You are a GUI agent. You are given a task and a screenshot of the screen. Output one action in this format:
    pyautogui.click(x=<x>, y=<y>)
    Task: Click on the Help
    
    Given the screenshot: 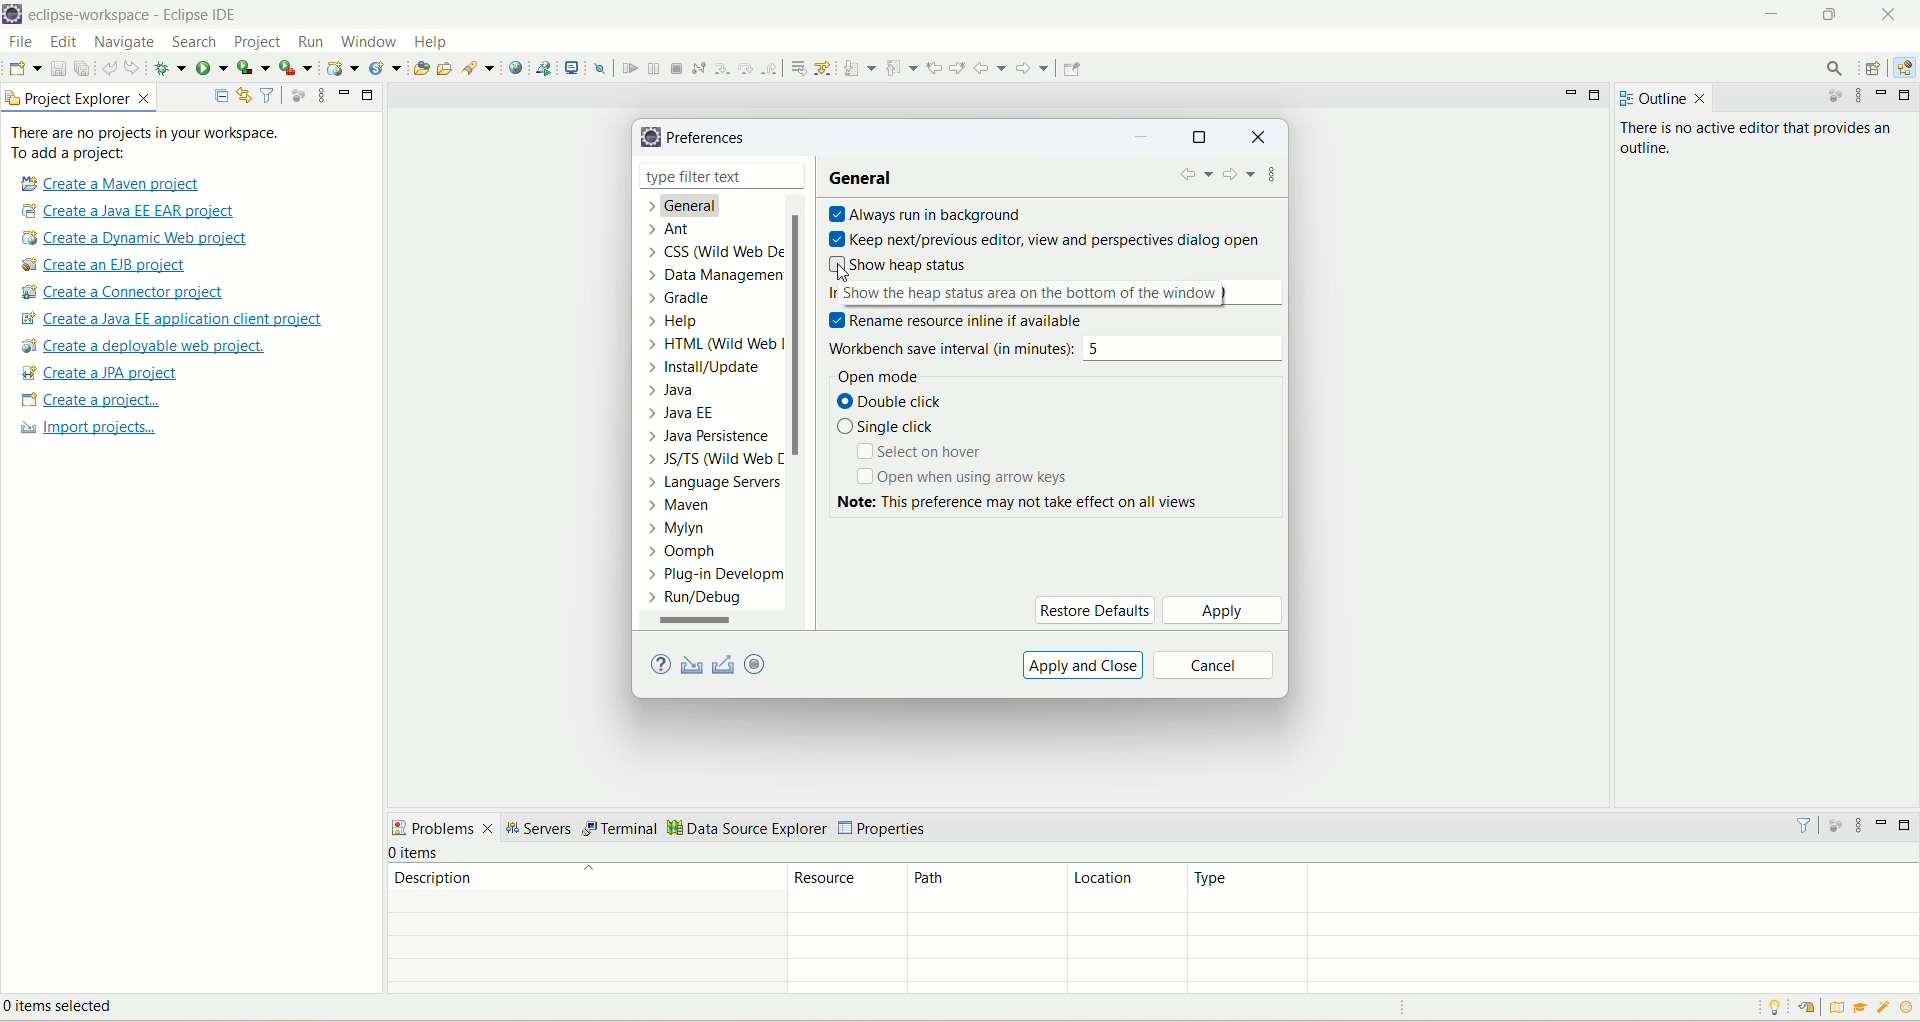 What is the action you would take?
    pyautogui.click(x=677, y=325)
    